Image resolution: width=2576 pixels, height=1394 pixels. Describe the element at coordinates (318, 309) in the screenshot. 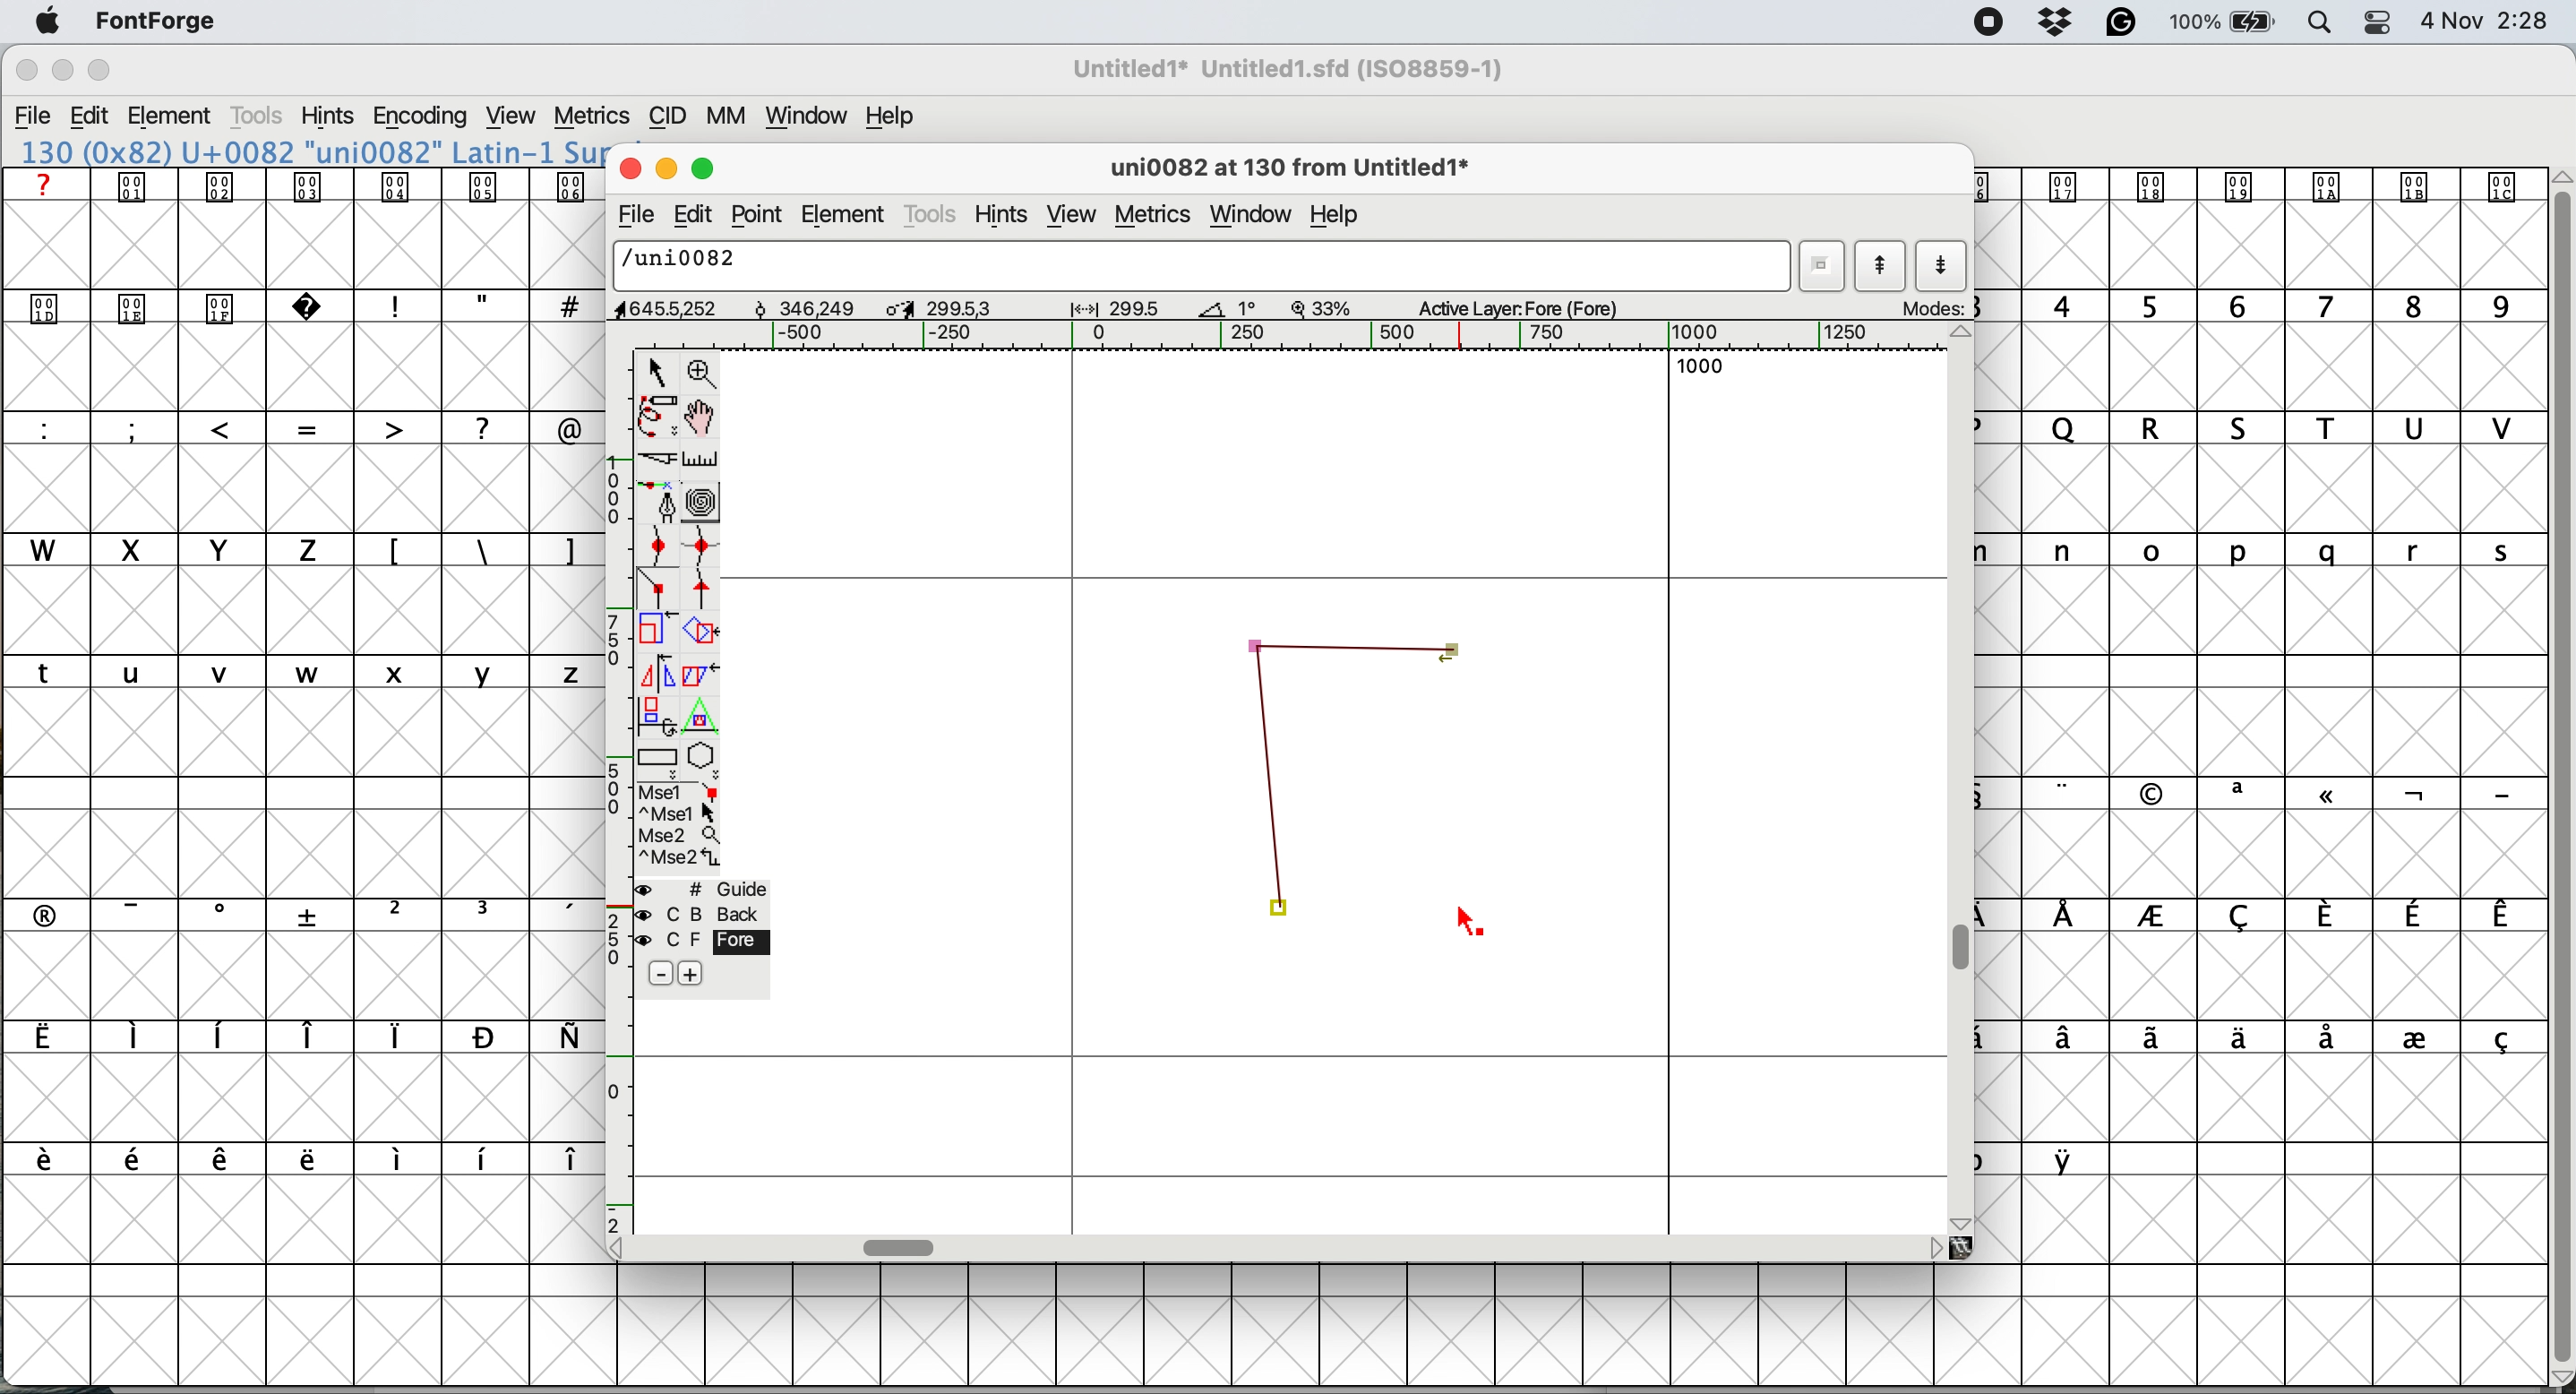

I see `symbols and special characters` at that location.